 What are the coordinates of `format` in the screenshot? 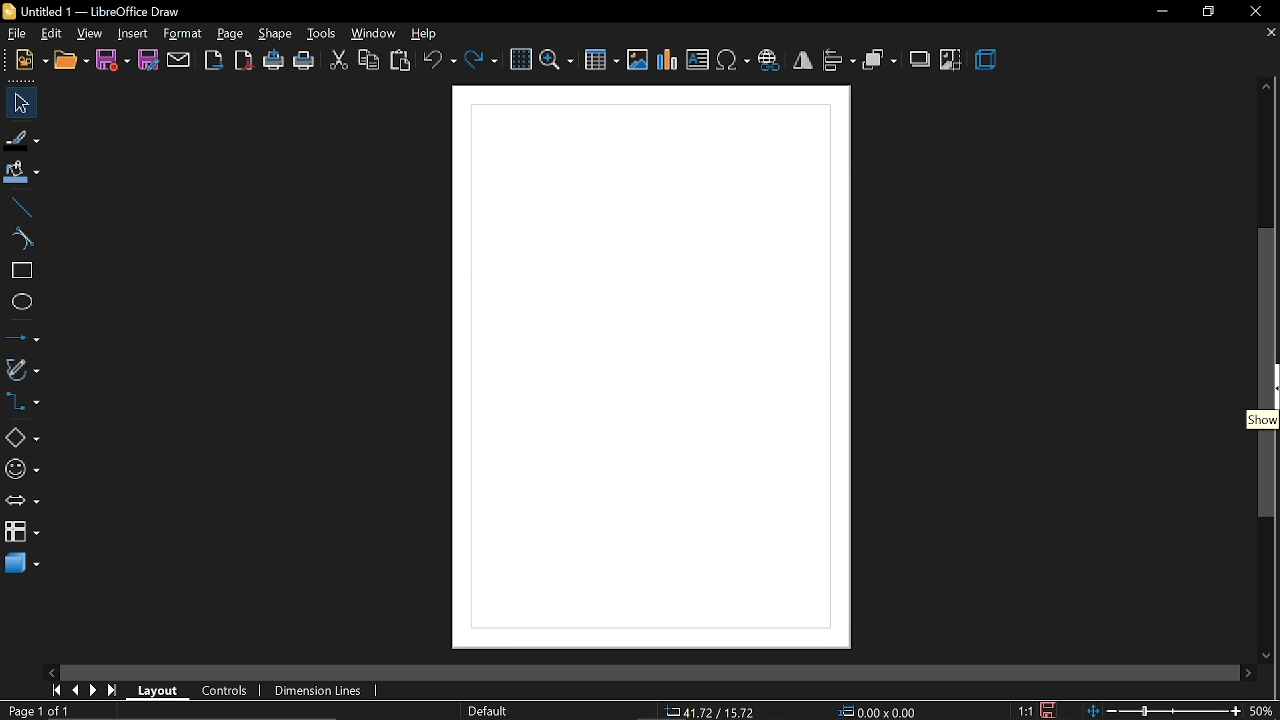 It's located at (183, 35).